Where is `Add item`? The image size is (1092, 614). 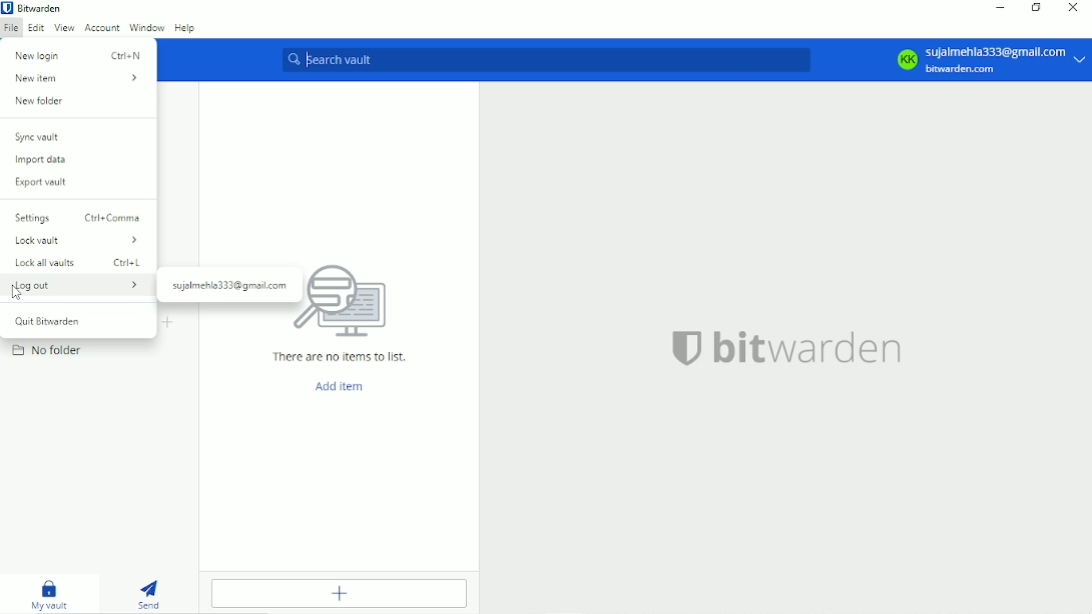 Add item is located at coordinates (344, 594).